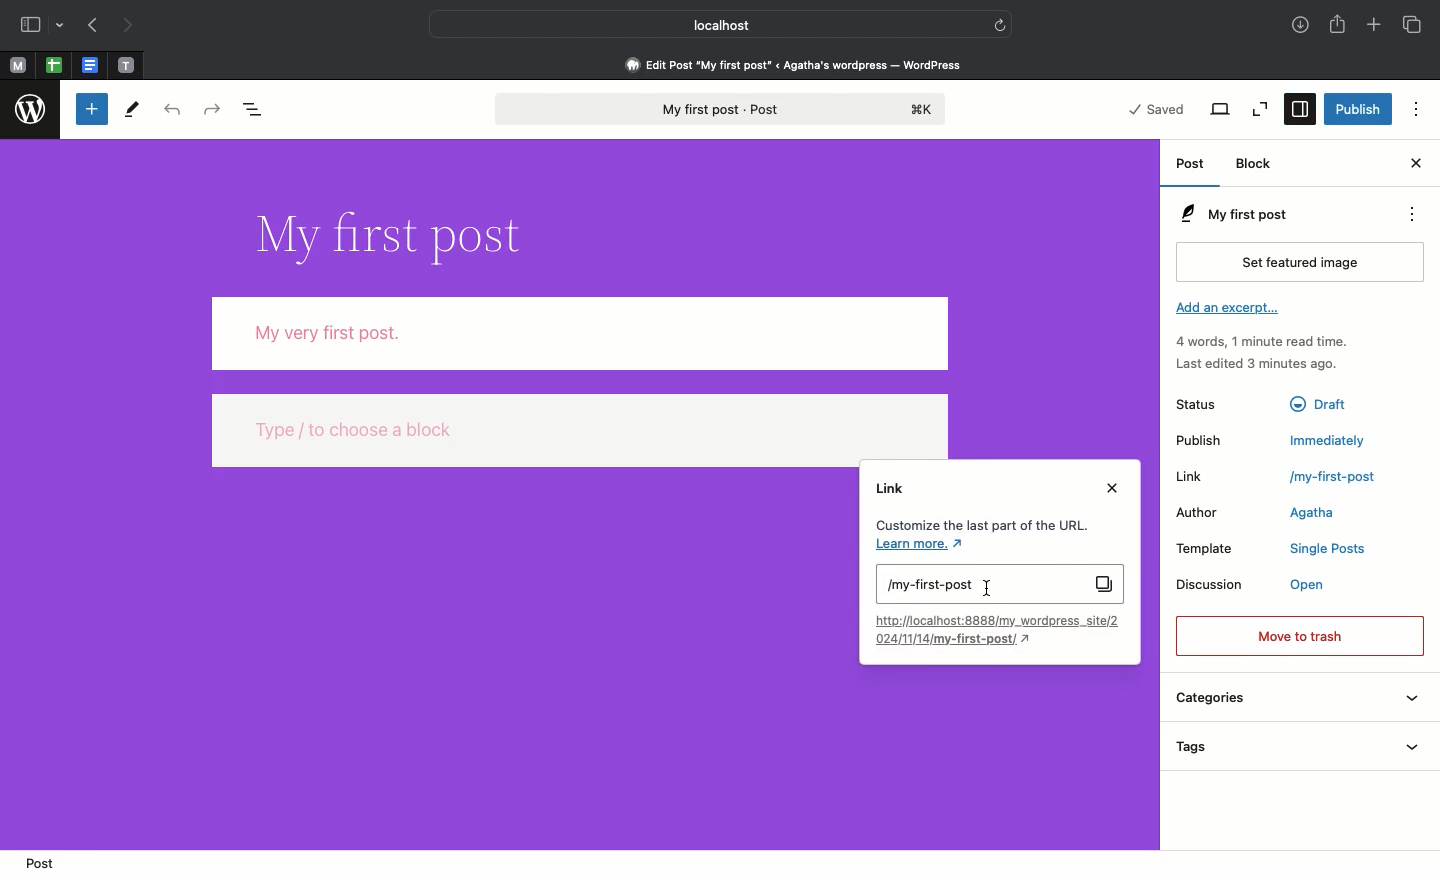  Describe the element at coordinates (1339, 26) in the screenshot. I see `Share` at that location.